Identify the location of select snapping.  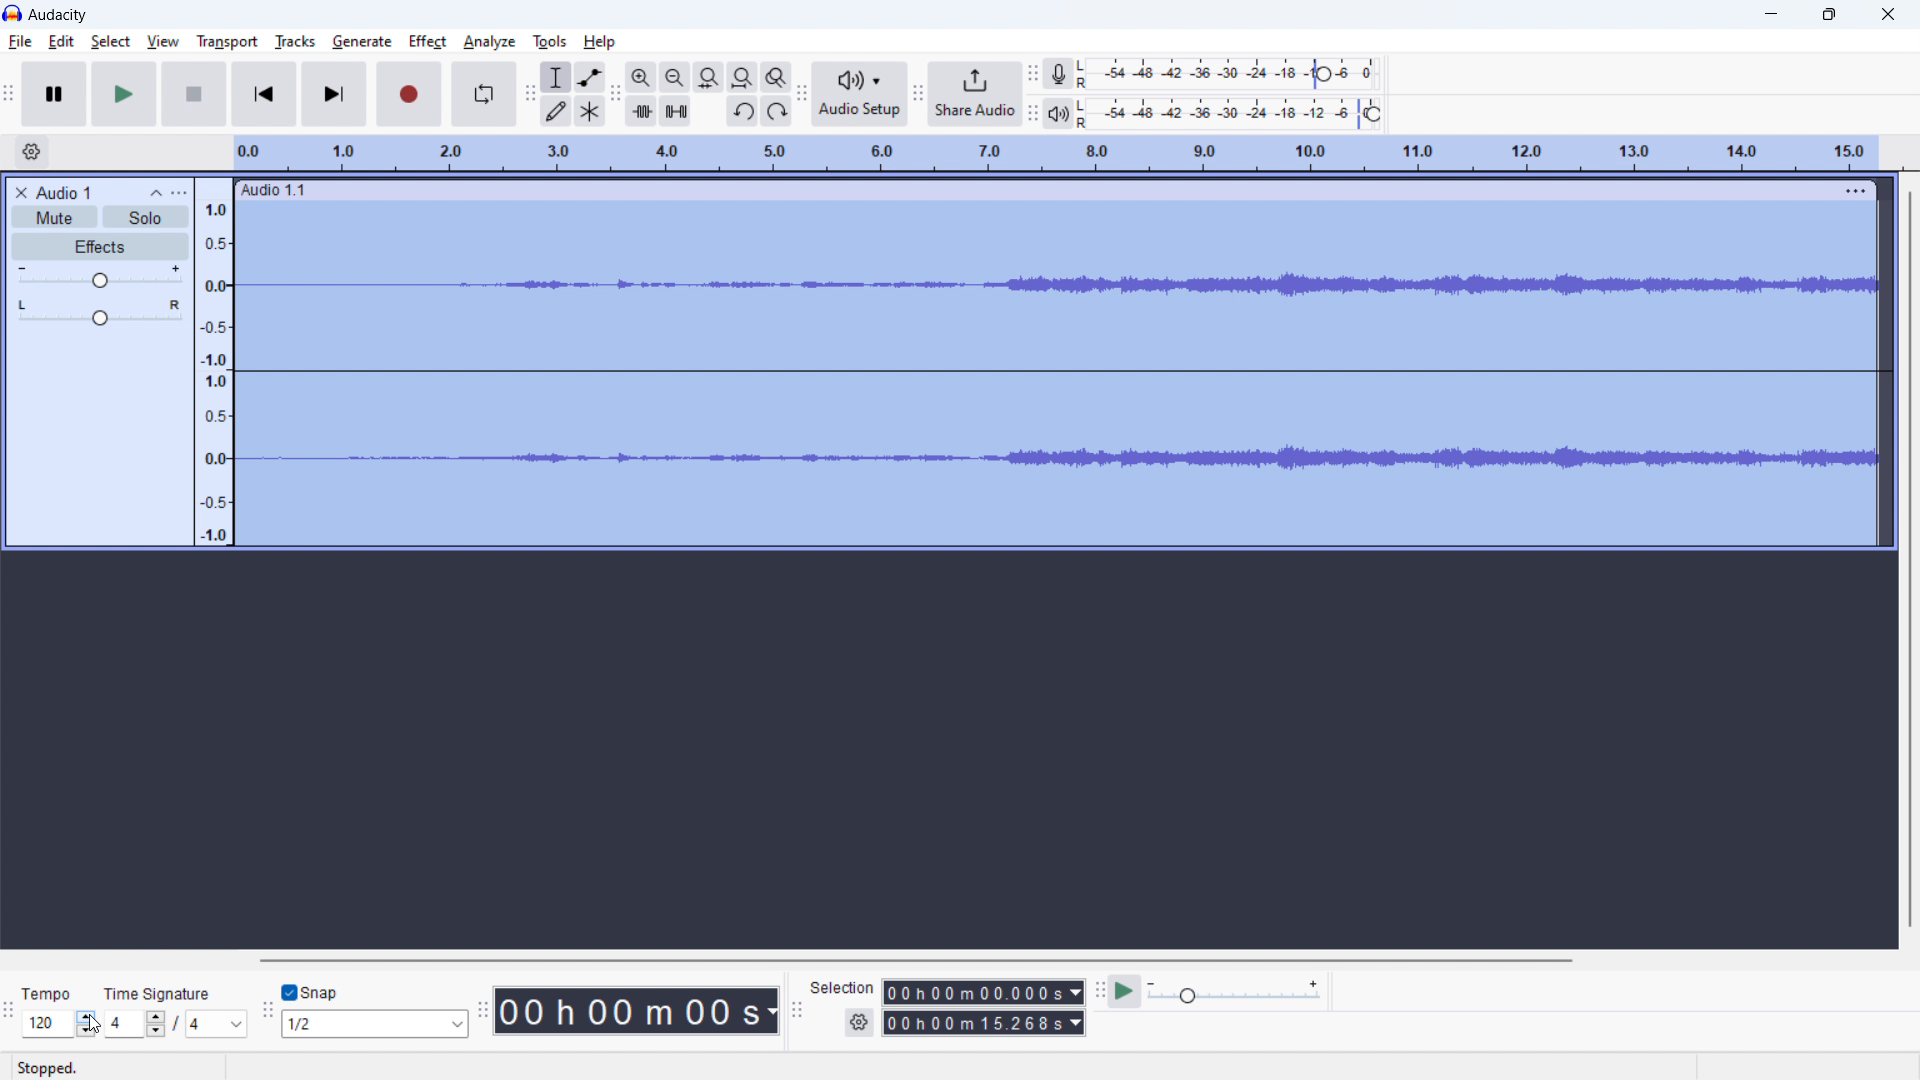
(376, 1023).